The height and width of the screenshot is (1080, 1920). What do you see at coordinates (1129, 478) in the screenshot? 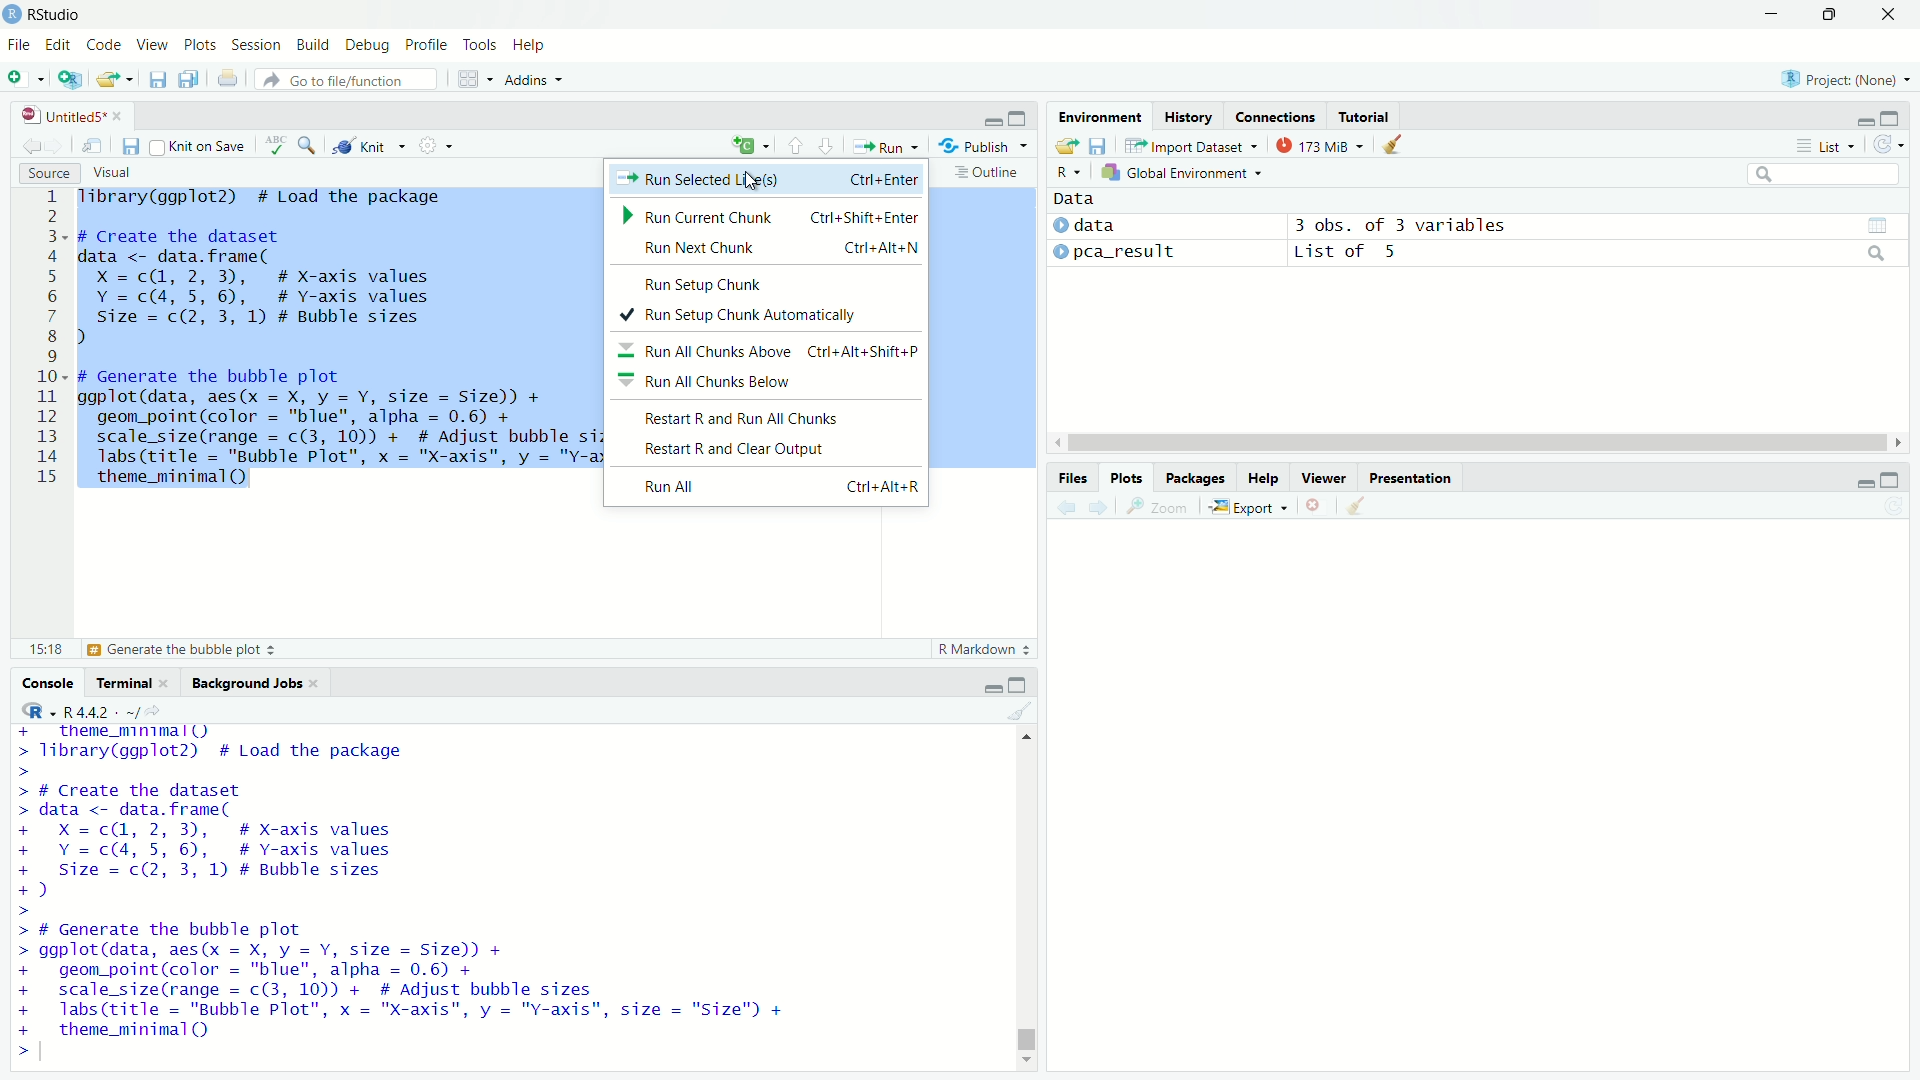
I see `plots` at bounding box center [1129, 478].